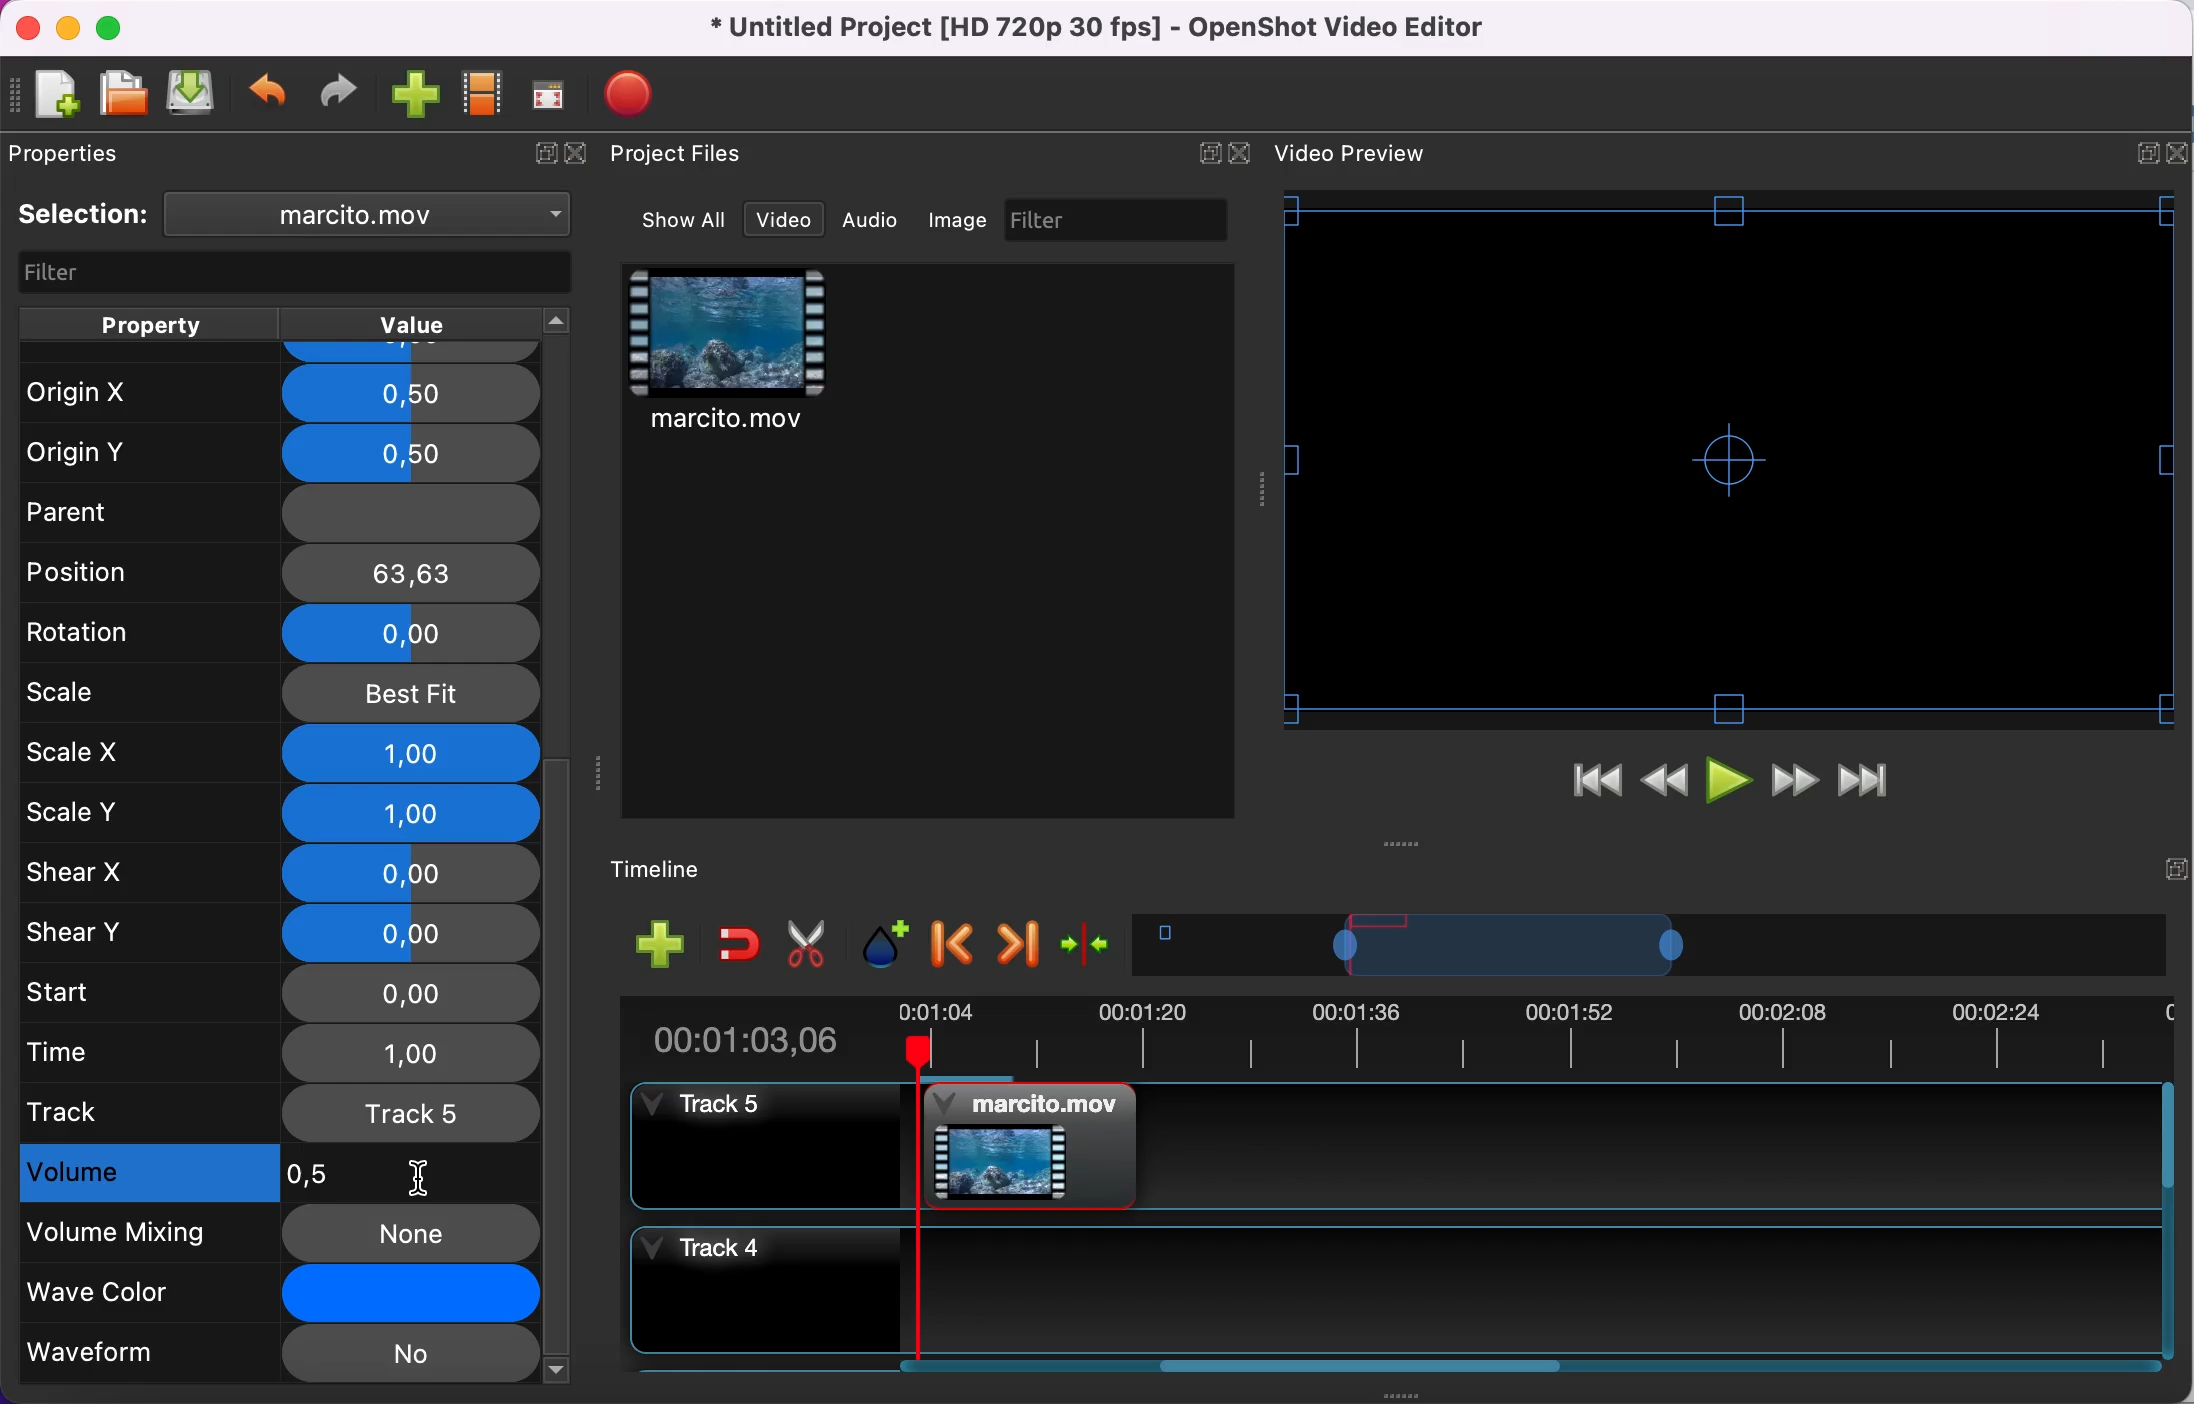 The height and width of the screenshot is (1404, 2194). What do you see at coordinates (540, 155) in the screenshot?
I see `expand/hide` at bounding box center [540, 155].